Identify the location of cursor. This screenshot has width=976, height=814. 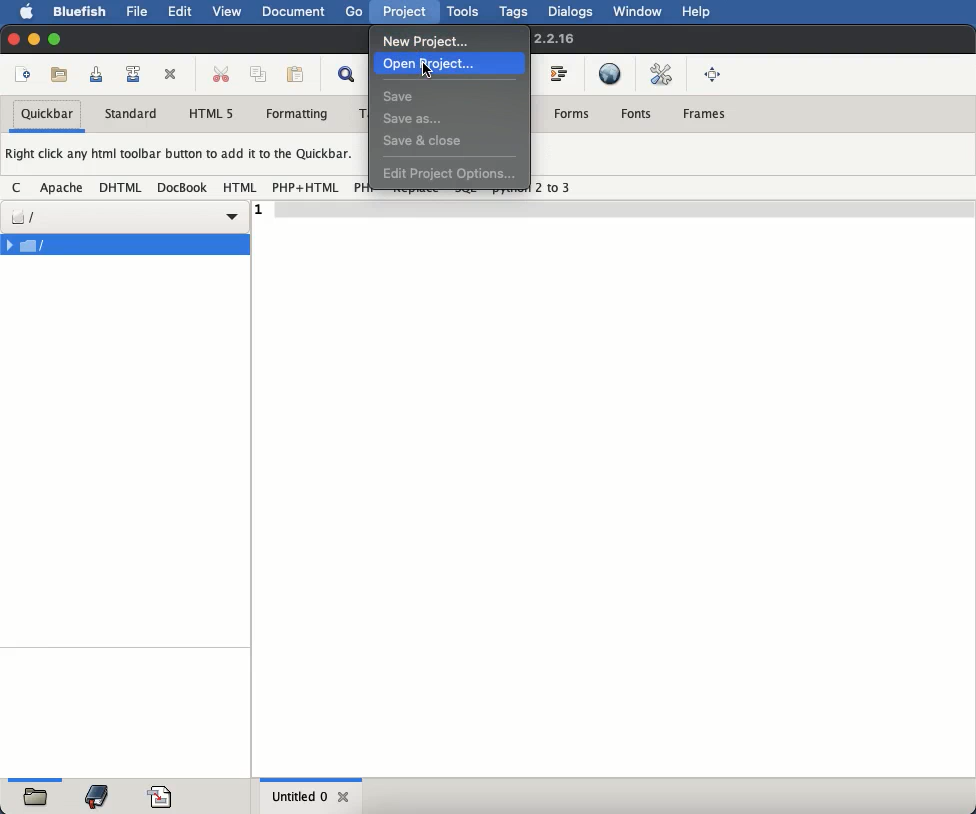
(425, 72).